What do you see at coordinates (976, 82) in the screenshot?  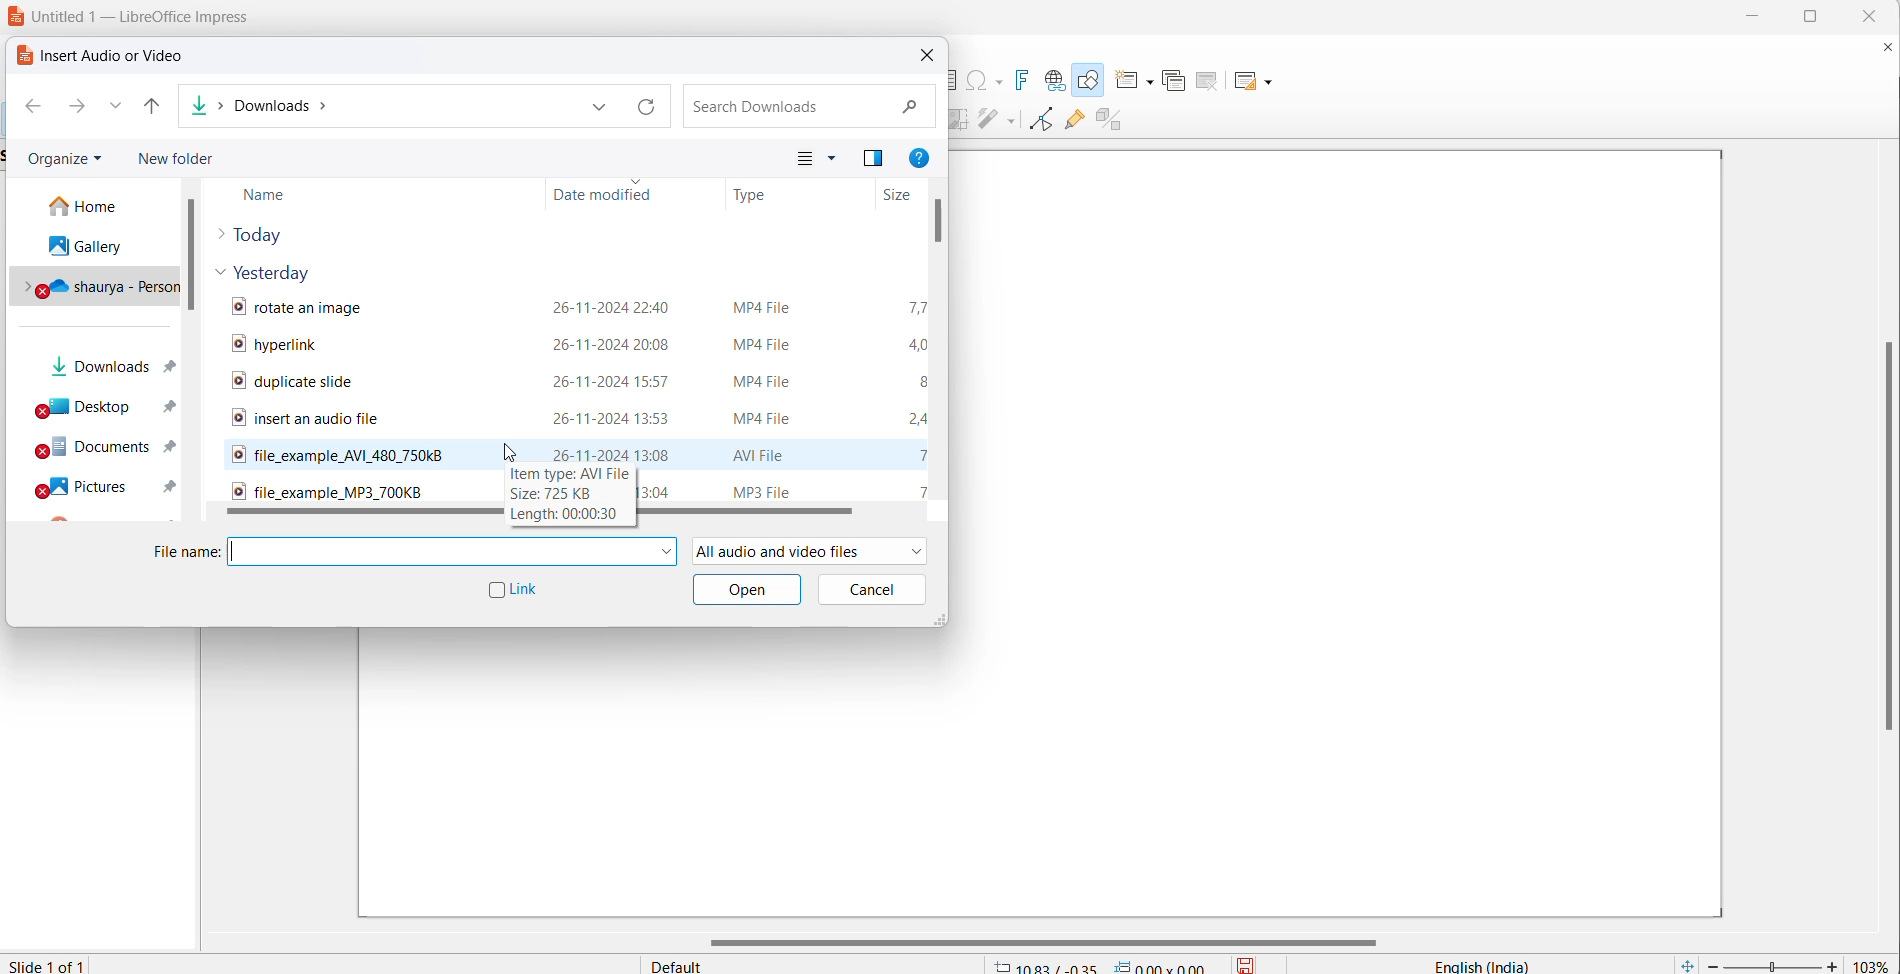 I see `insert special characters` at bounding box center [976, 82].